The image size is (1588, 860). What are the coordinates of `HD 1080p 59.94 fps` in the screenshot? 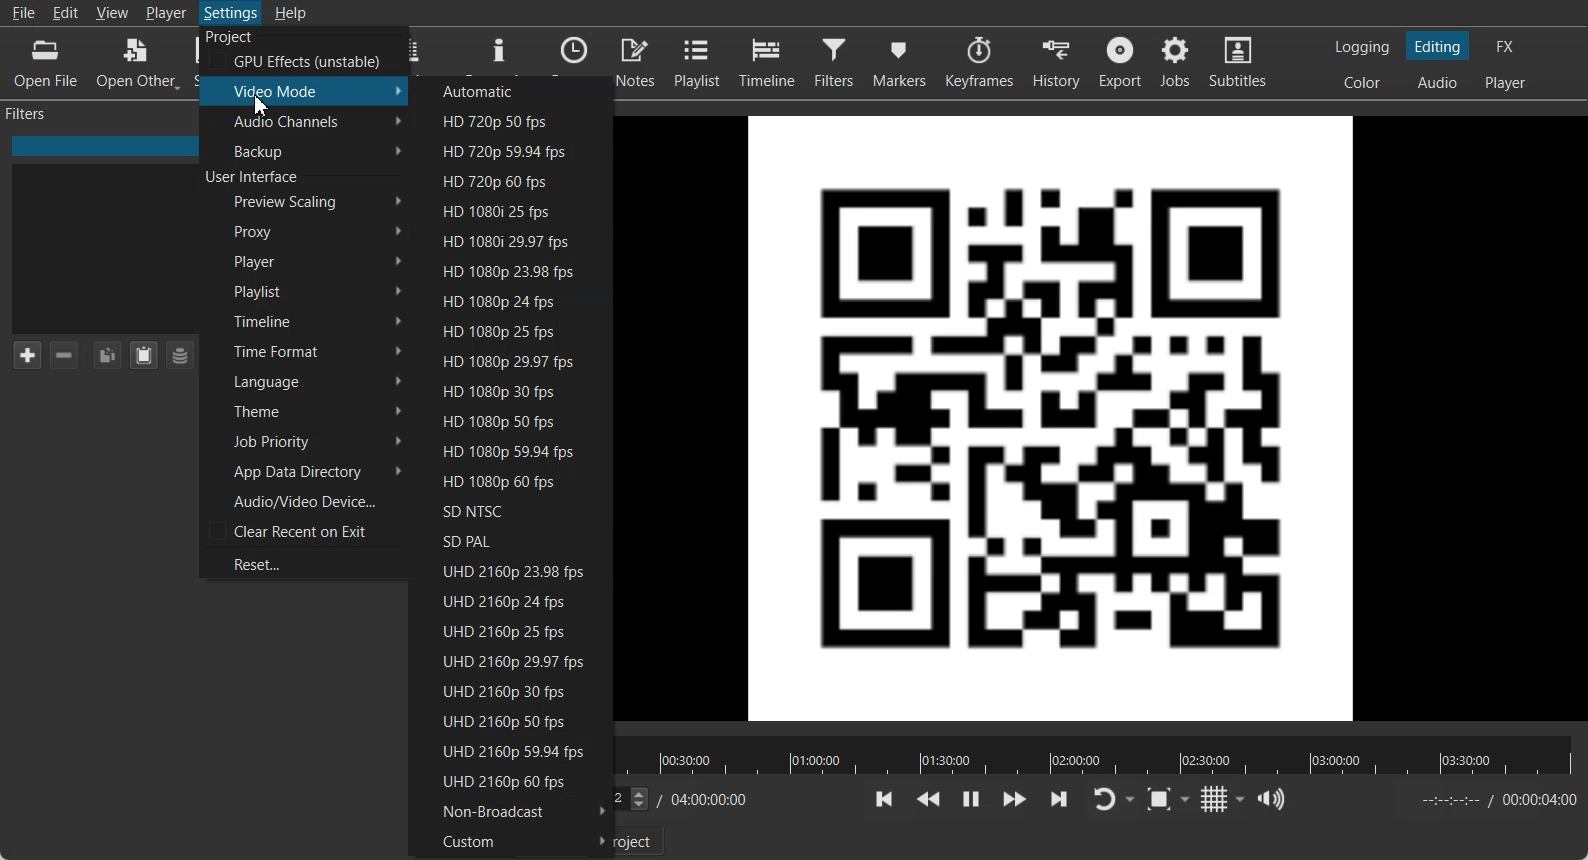 It's located at (501, 450).